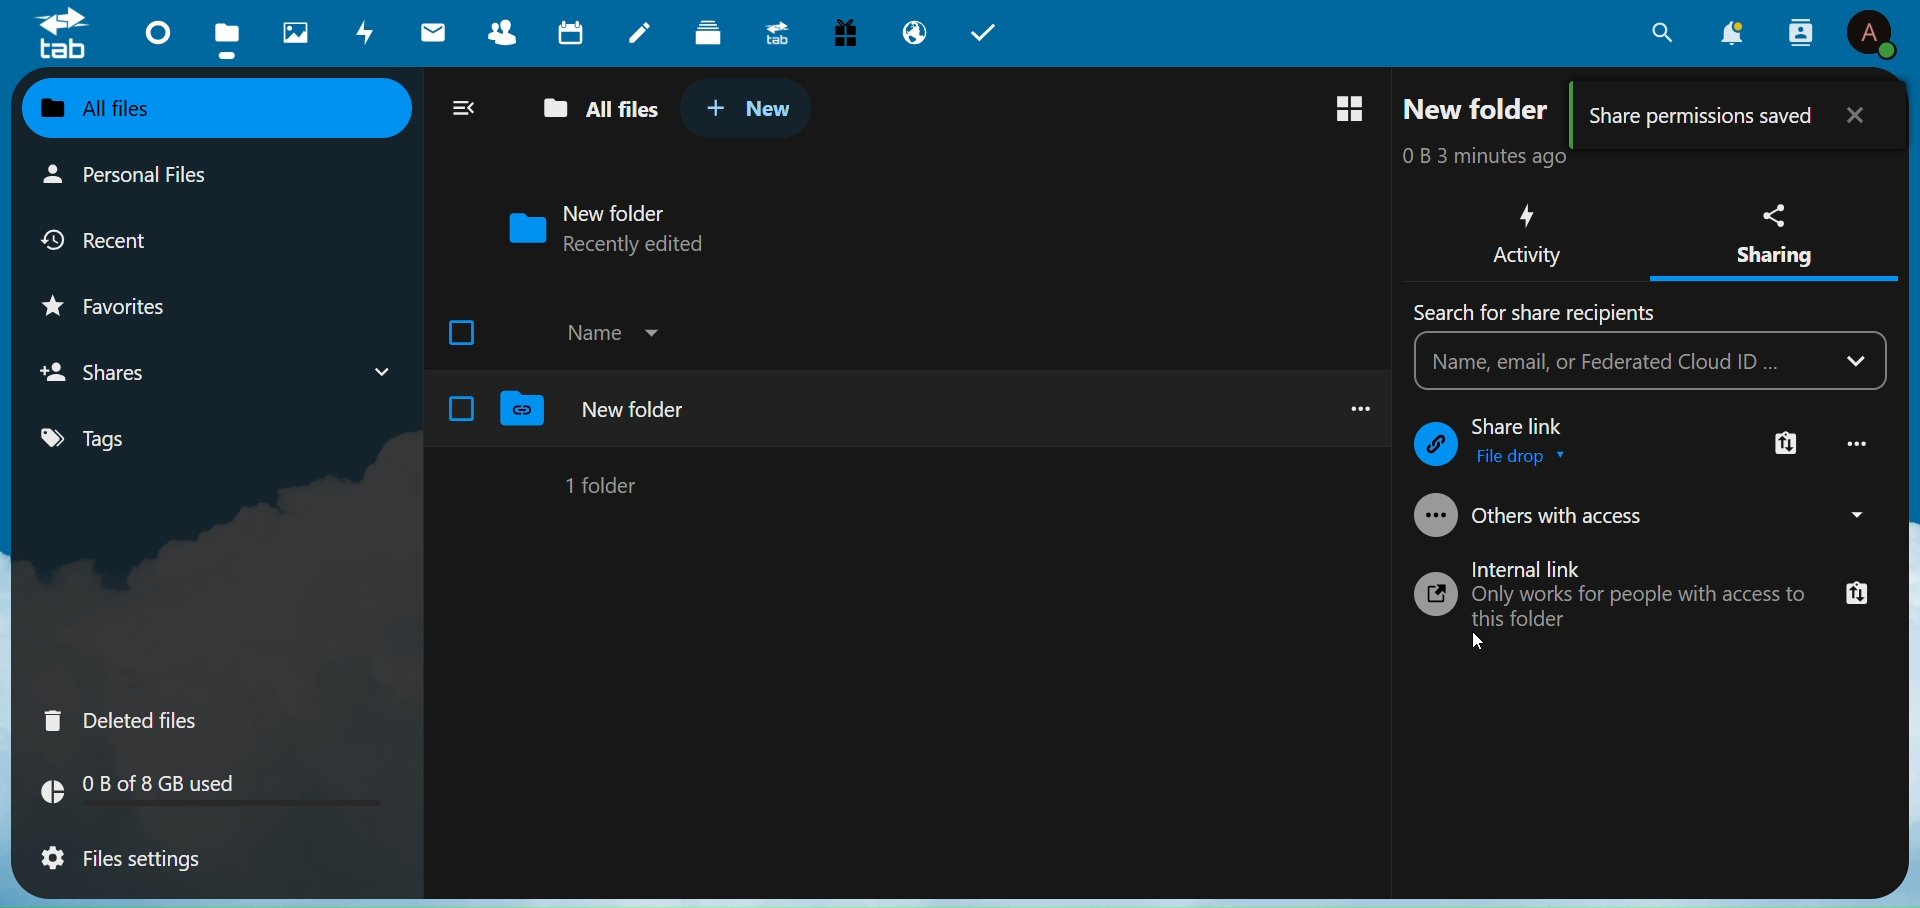 This screenshot has height=908, width=1920. I want to click on Cursor, so click(1480, 643).